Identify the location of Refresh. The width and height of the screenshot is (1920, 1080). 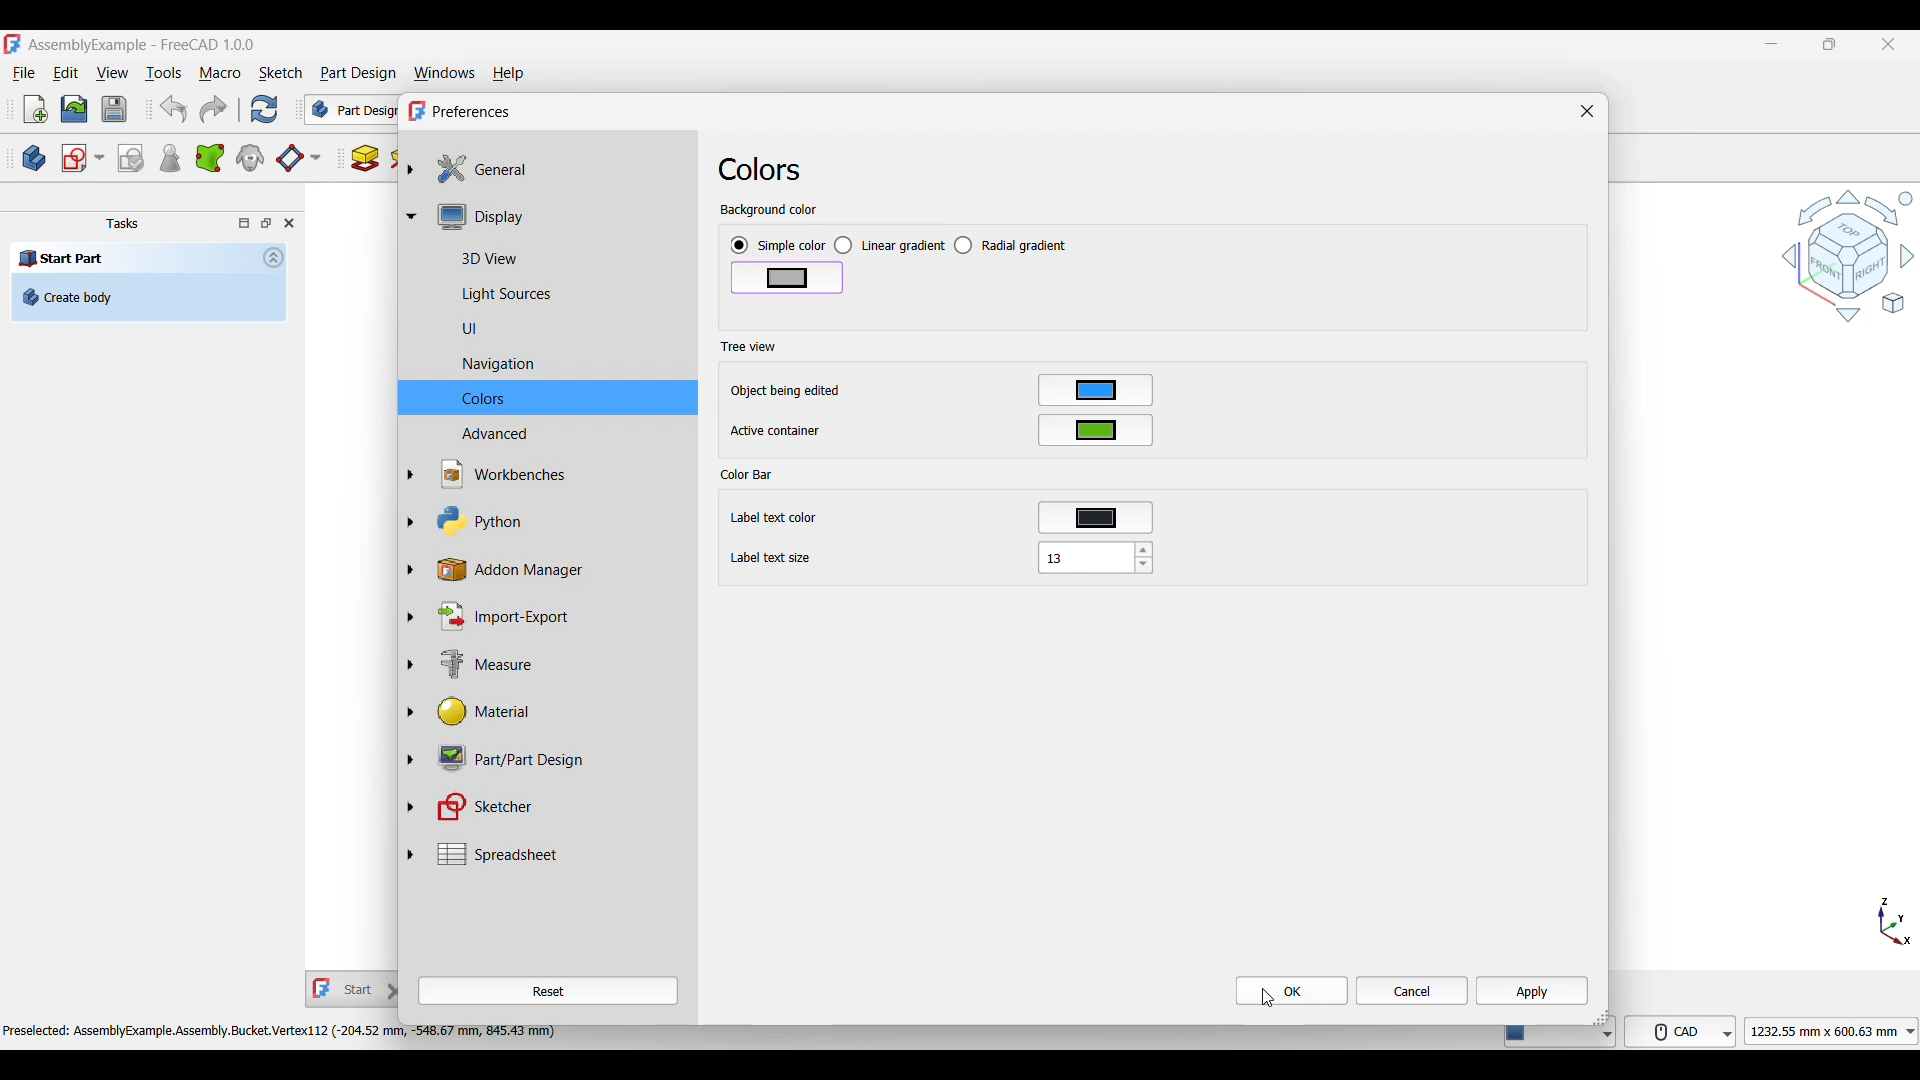
(263, 109).